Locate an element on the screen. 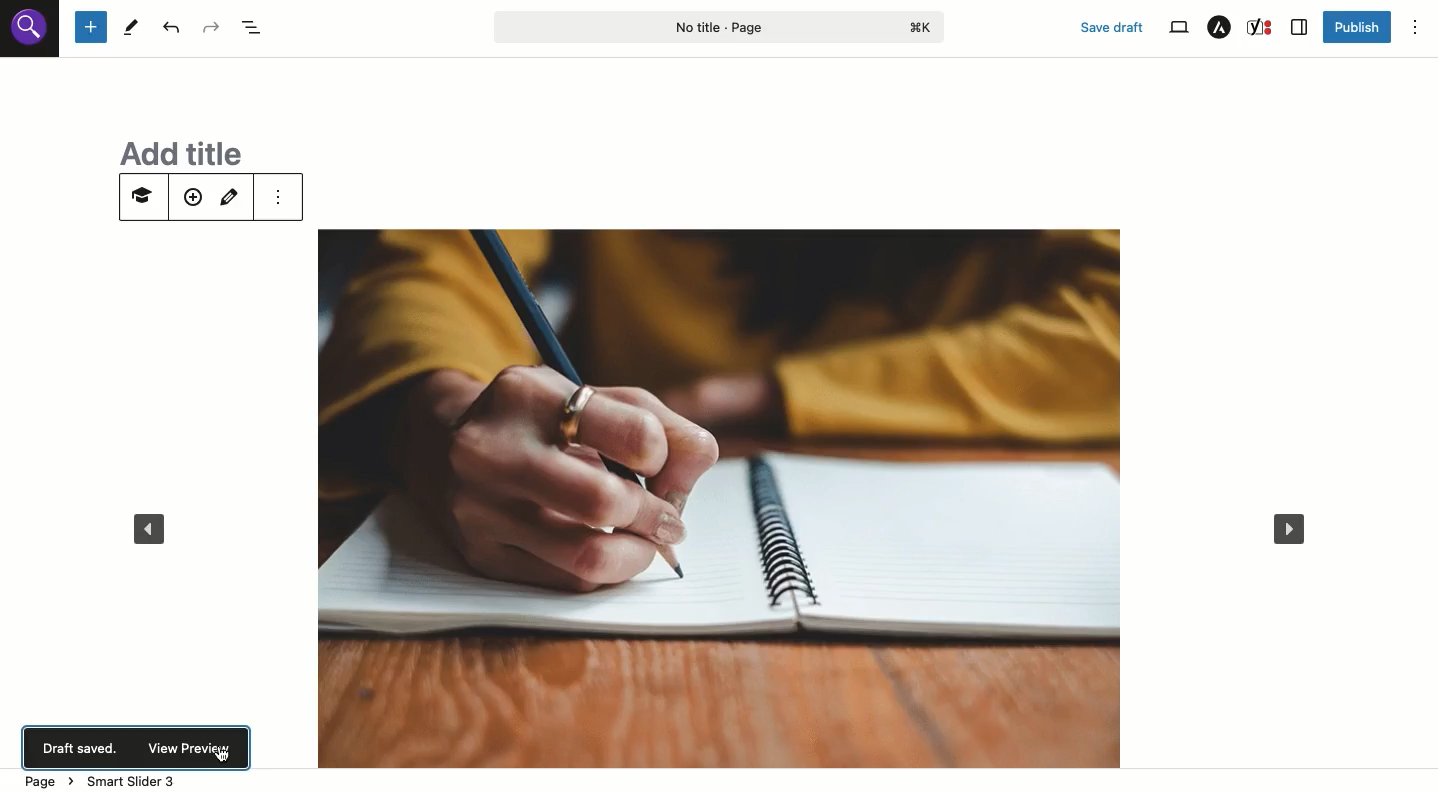 The image size is (1438, 792). cursor is located at coordinates (226, 755).